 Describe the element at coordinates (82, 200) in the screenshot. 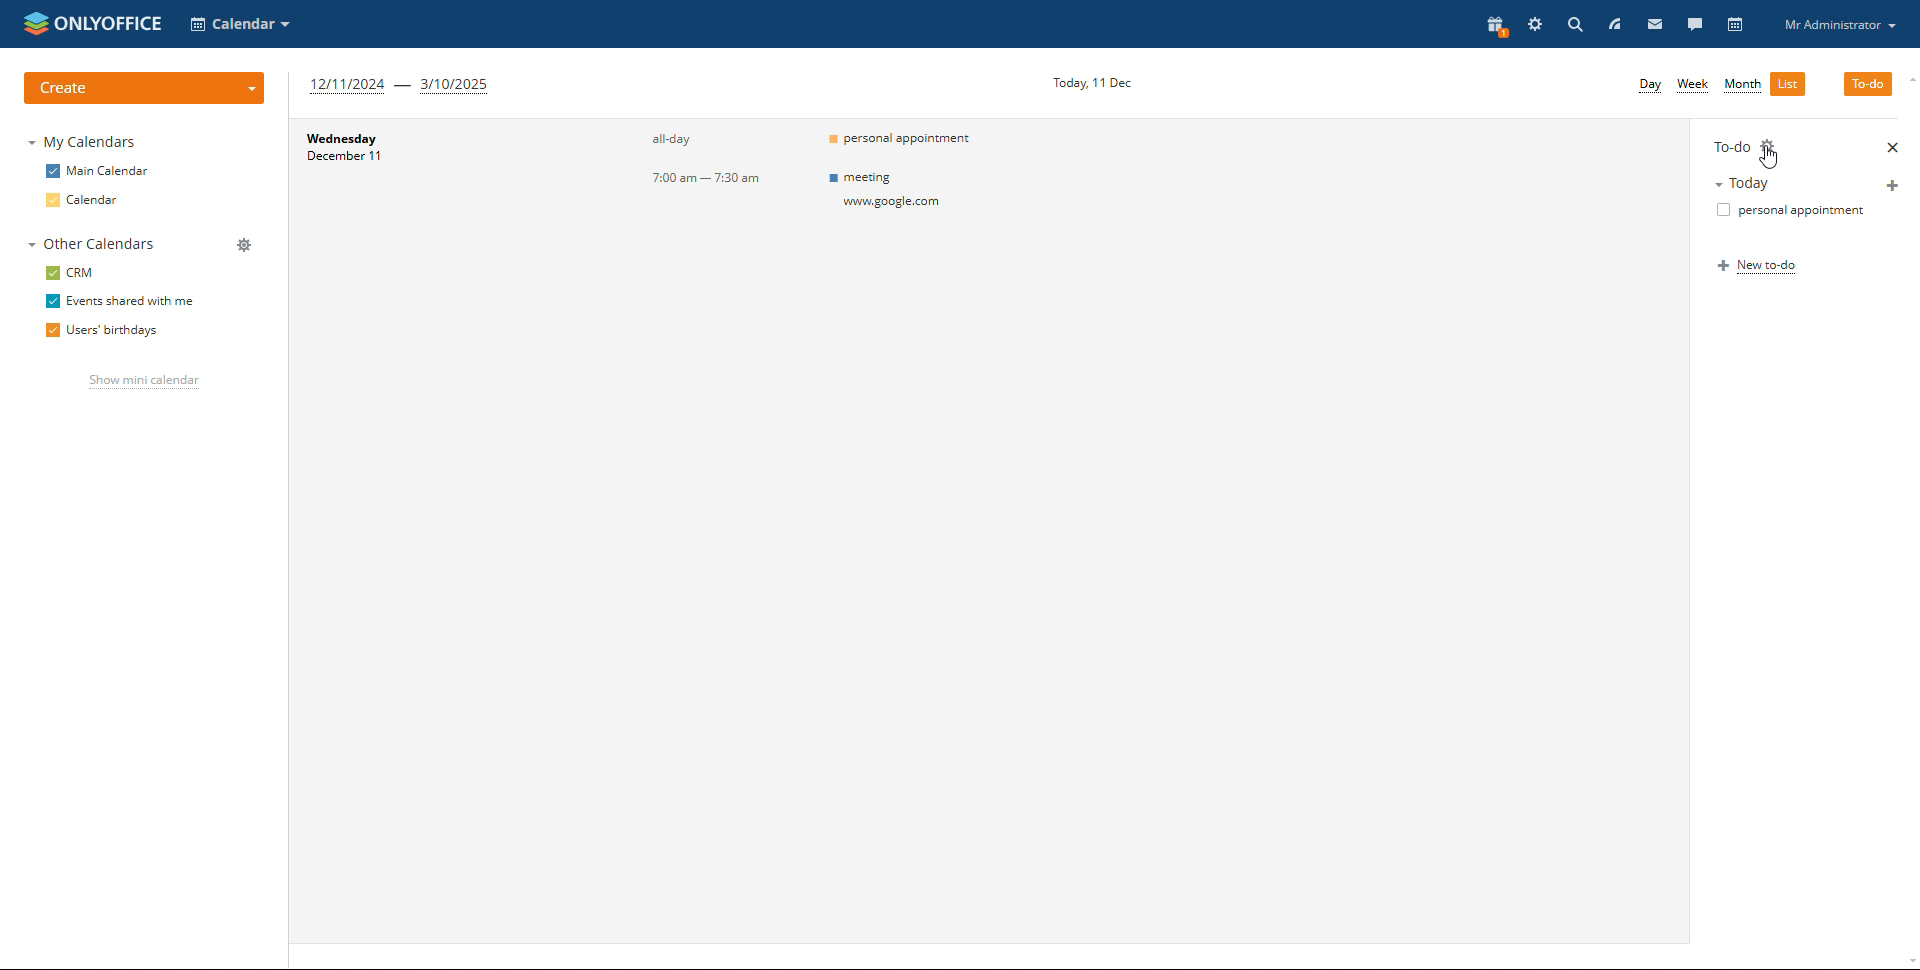

I see `calendar` at that location.